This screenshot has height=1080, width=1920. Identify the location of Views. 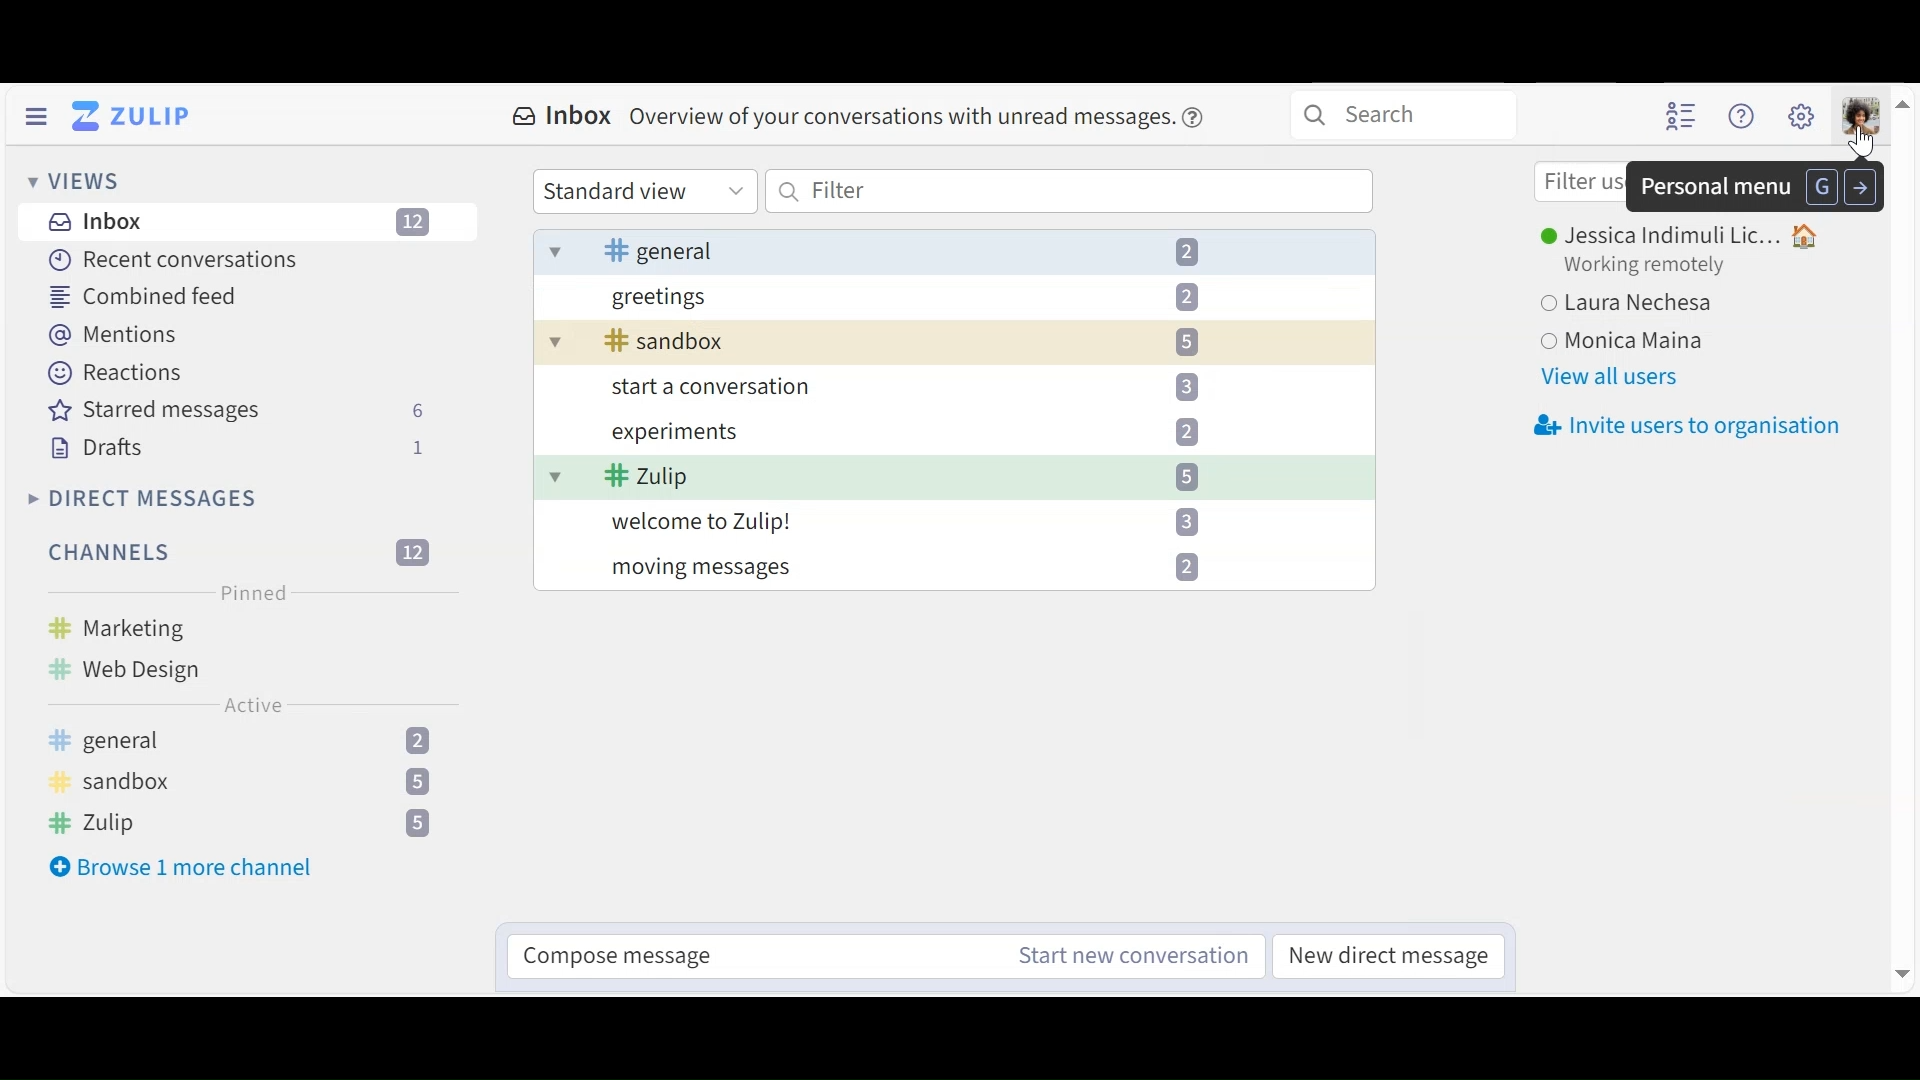
(70, 181).